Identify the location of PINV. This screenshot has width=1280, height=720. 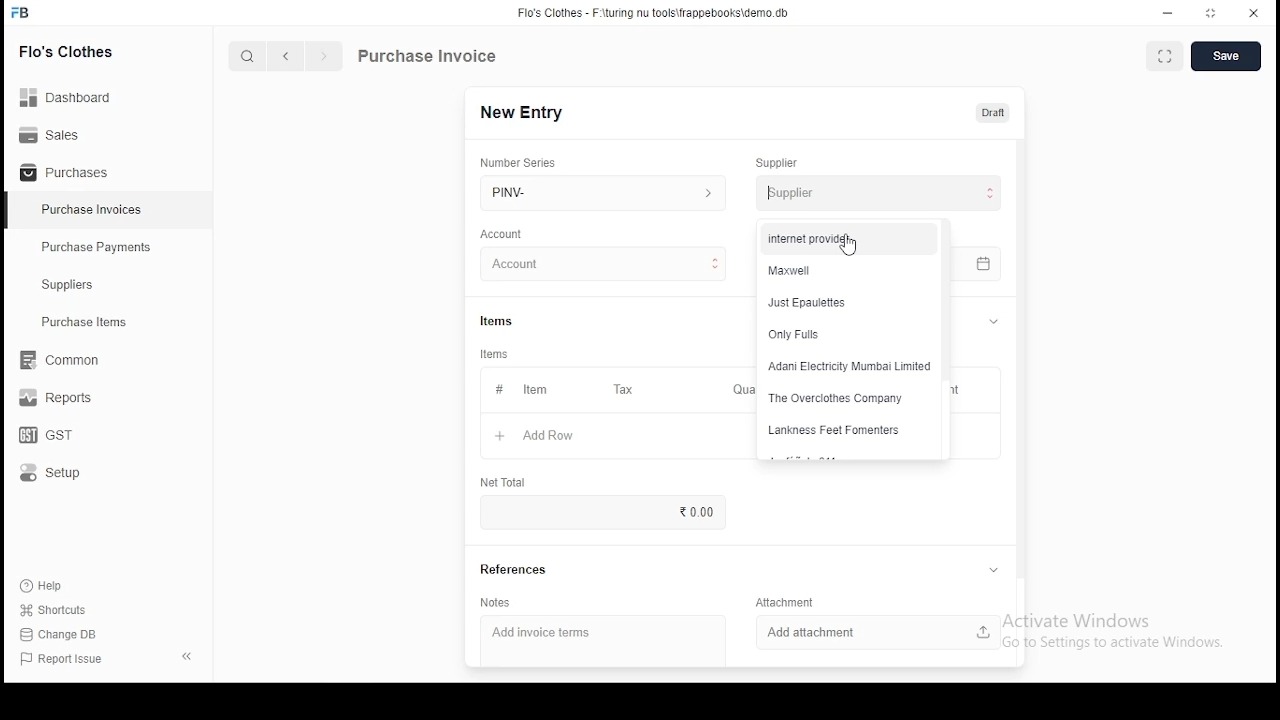
(603, 190).